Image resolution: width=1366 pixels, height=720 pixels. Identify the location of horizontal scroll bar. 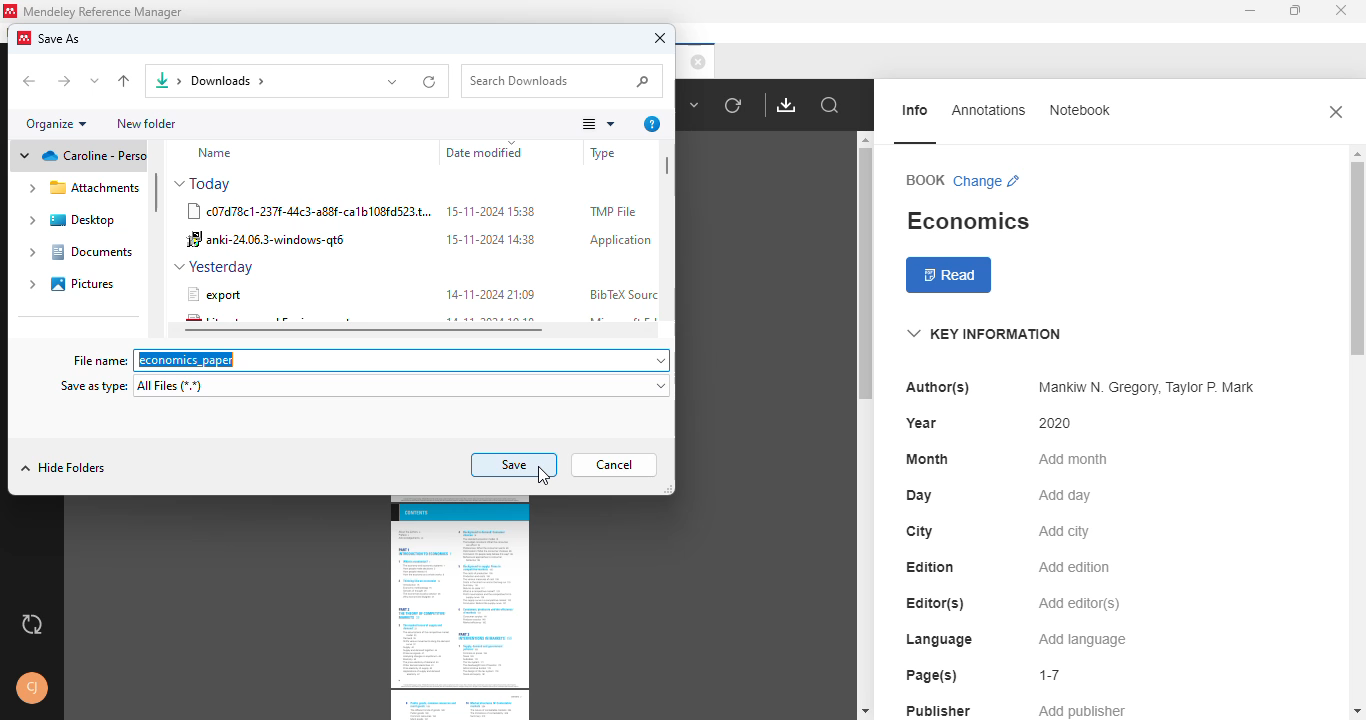
(364, 329).